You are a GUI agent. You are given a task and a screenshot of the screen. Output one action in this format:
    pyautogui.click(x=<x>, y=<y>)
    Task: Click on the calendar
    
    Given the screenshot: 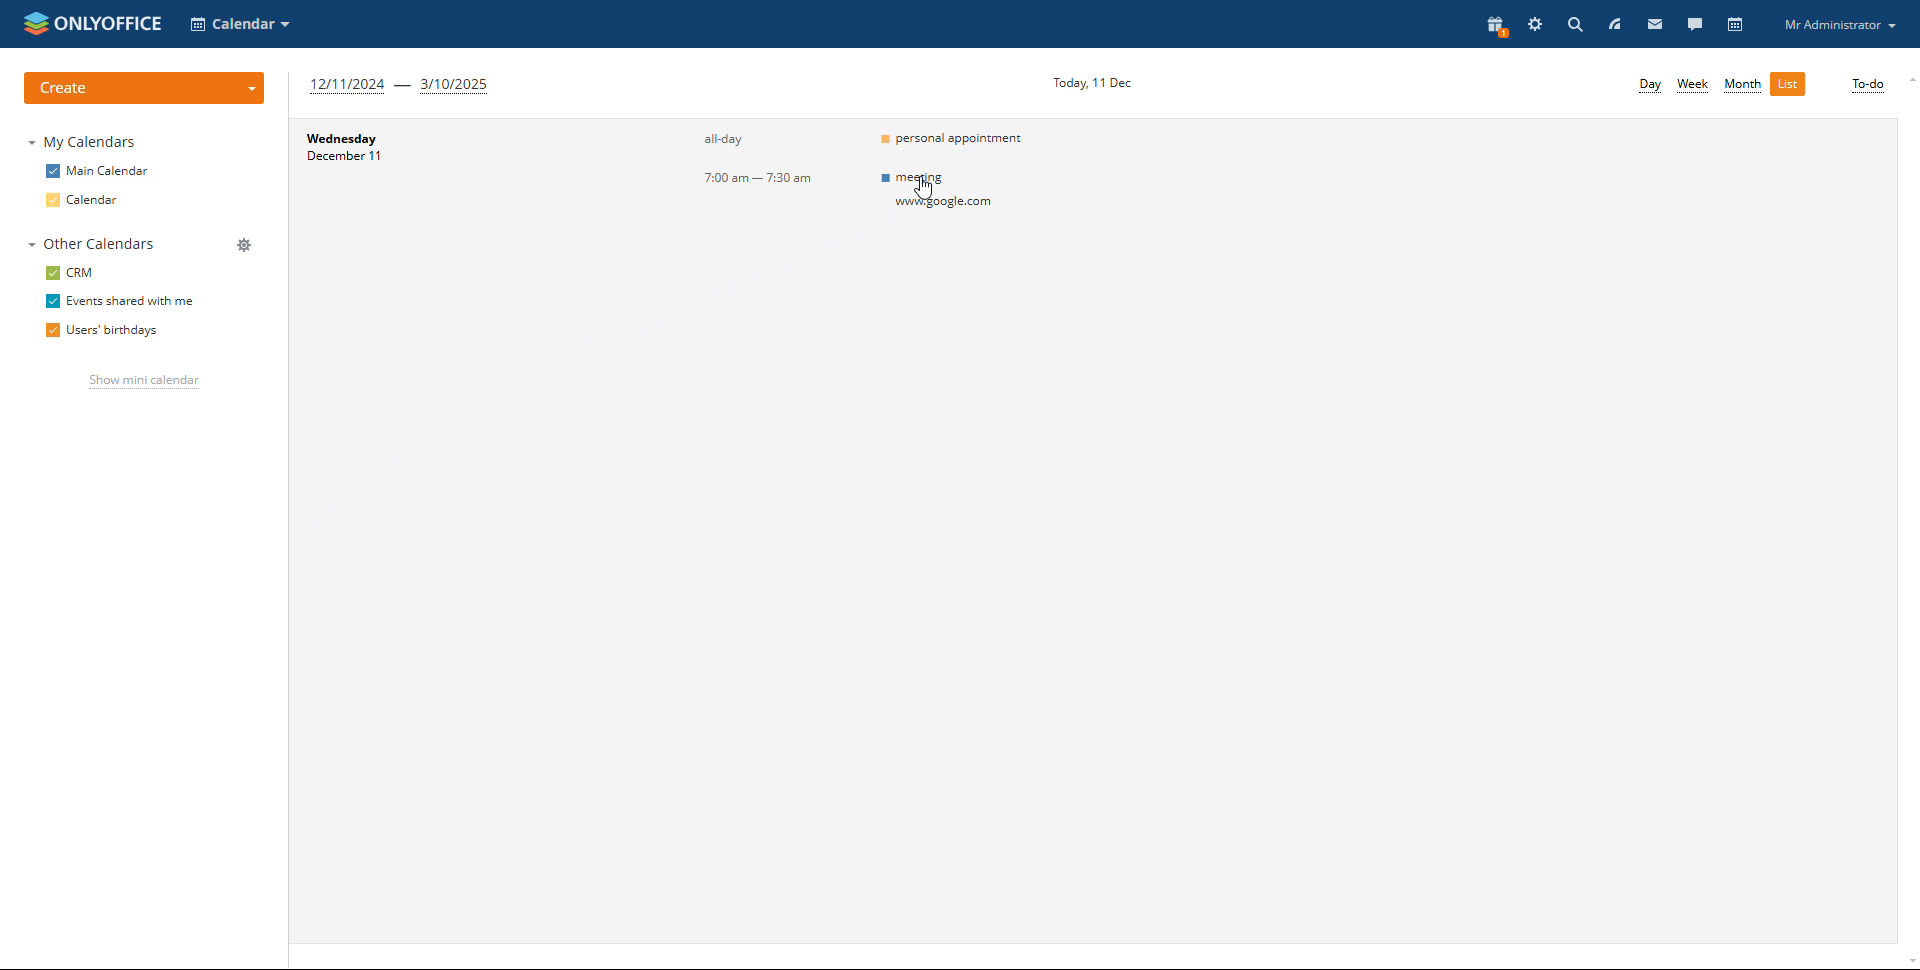 What is the action you would take?
    pyautogui.click(x=1737, y=25)
    